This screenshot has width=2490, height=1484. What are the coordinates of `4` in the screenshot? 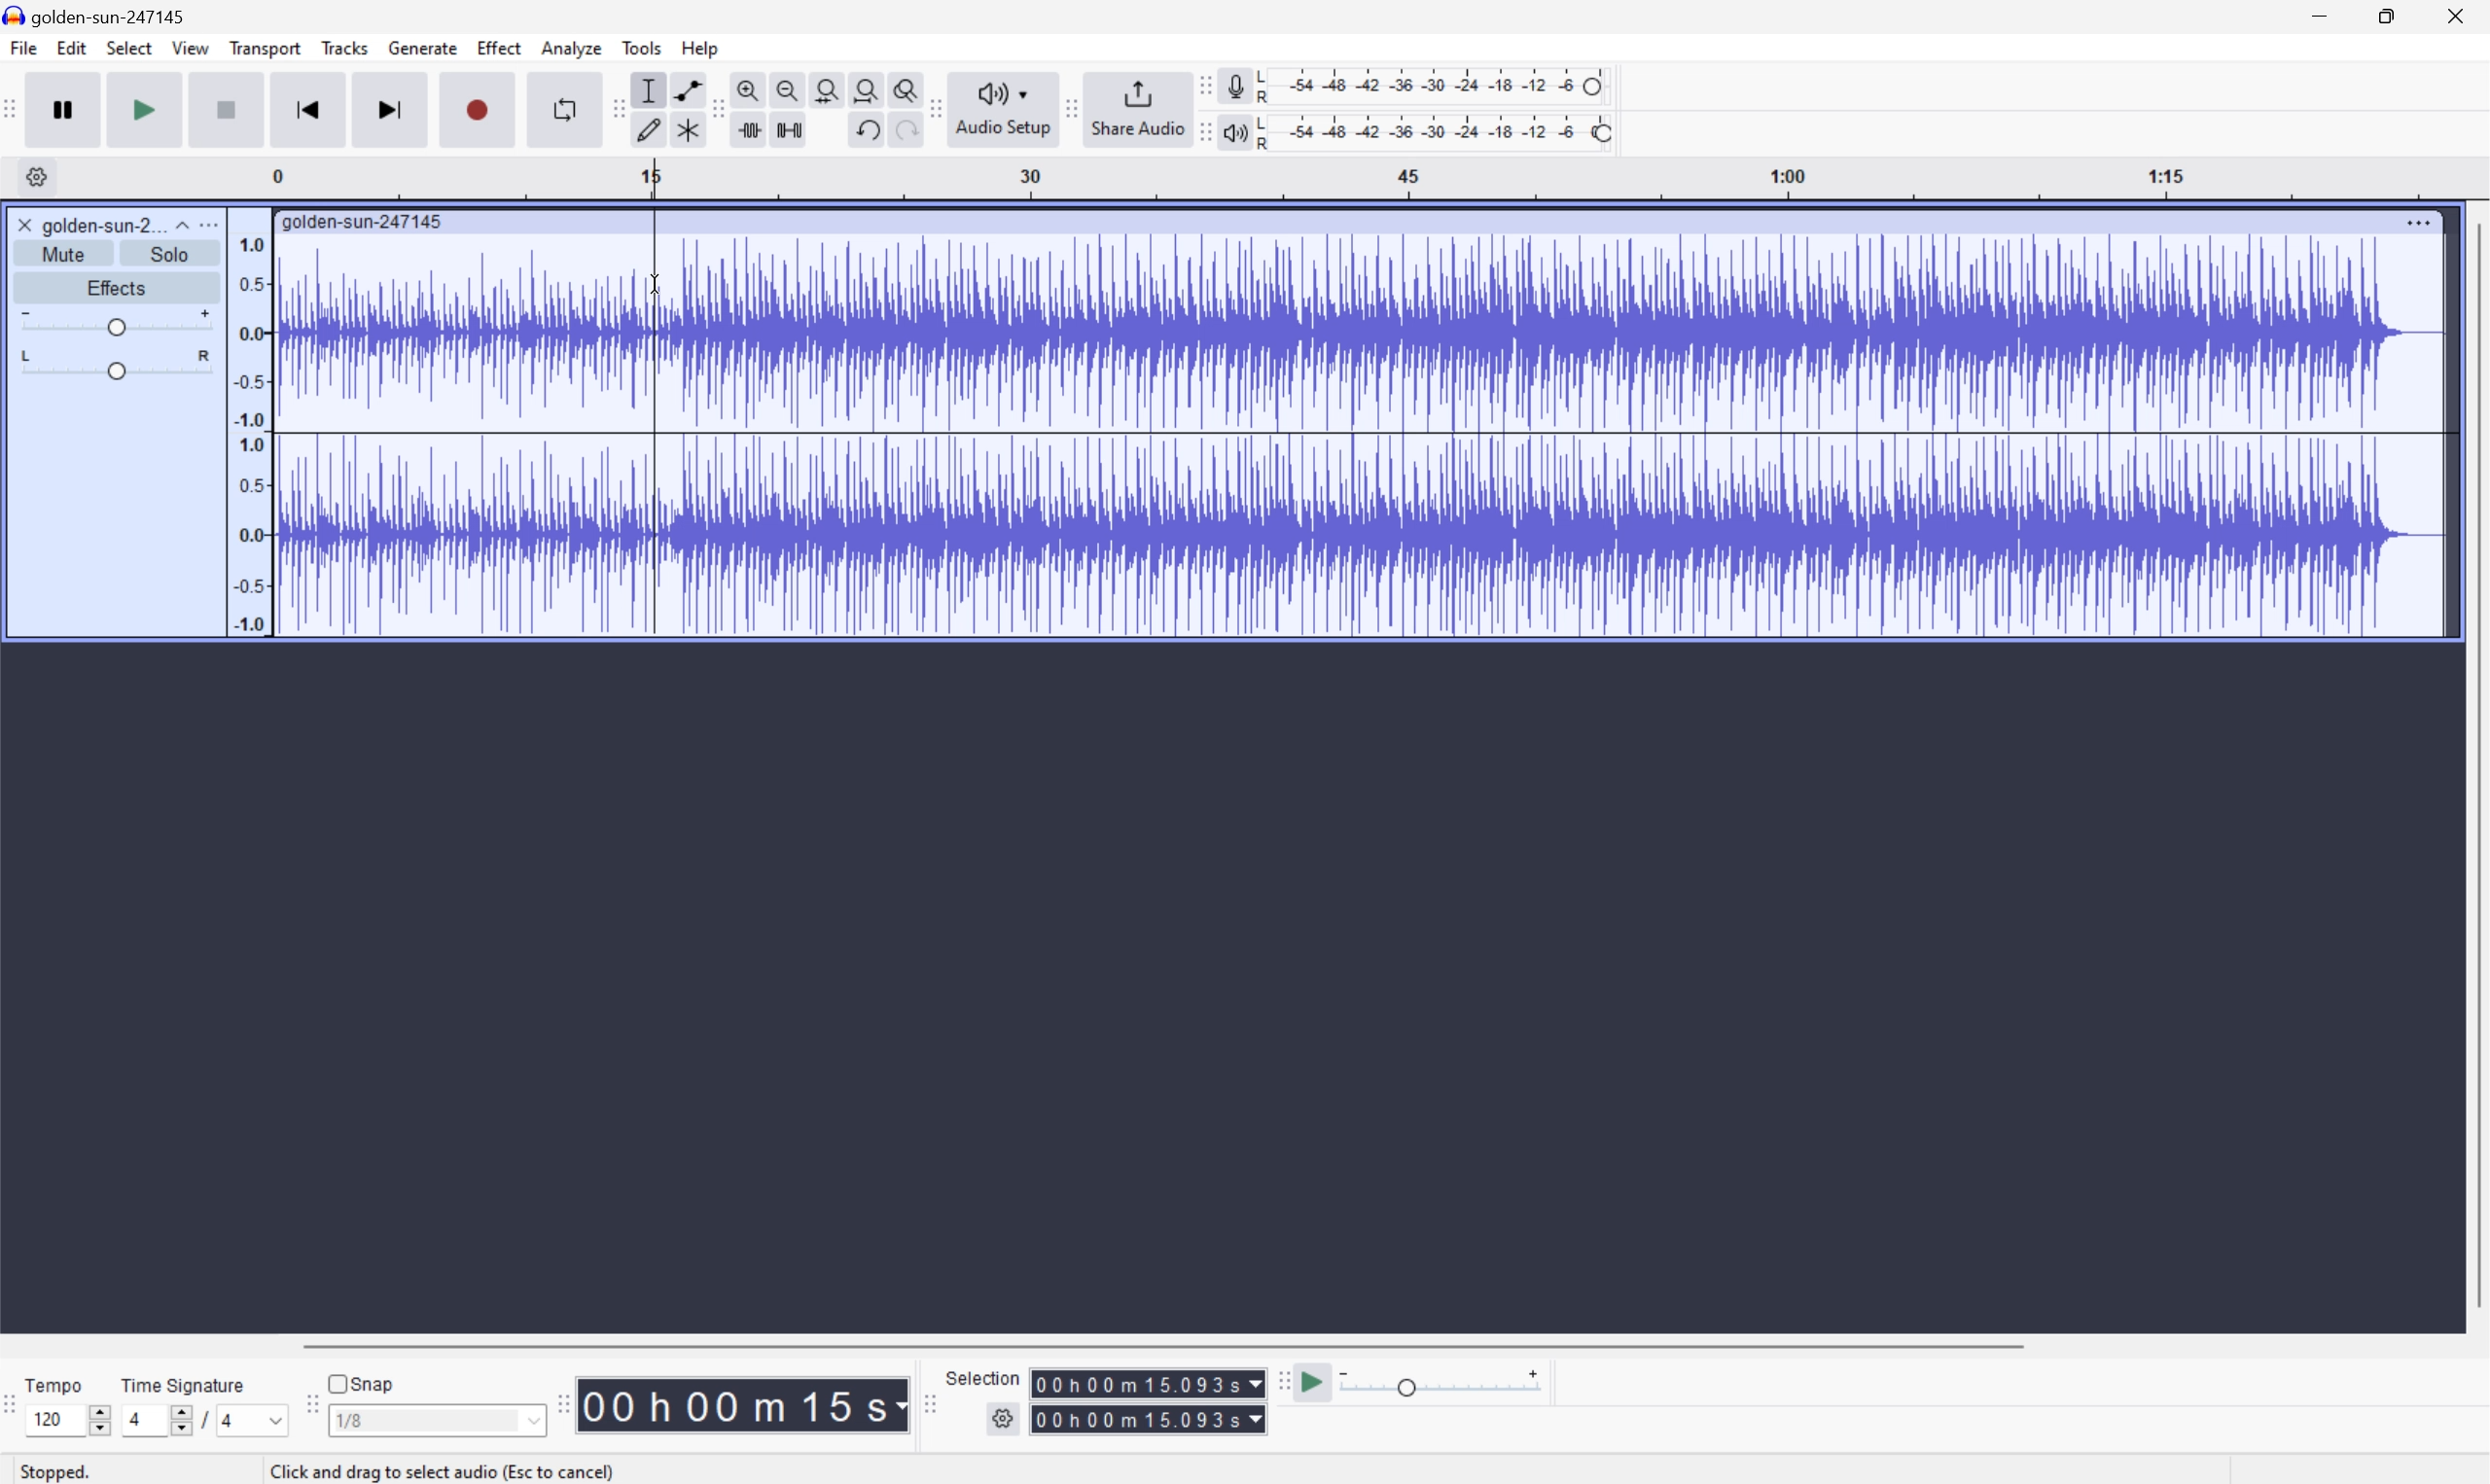 It's located at (132, 1420).